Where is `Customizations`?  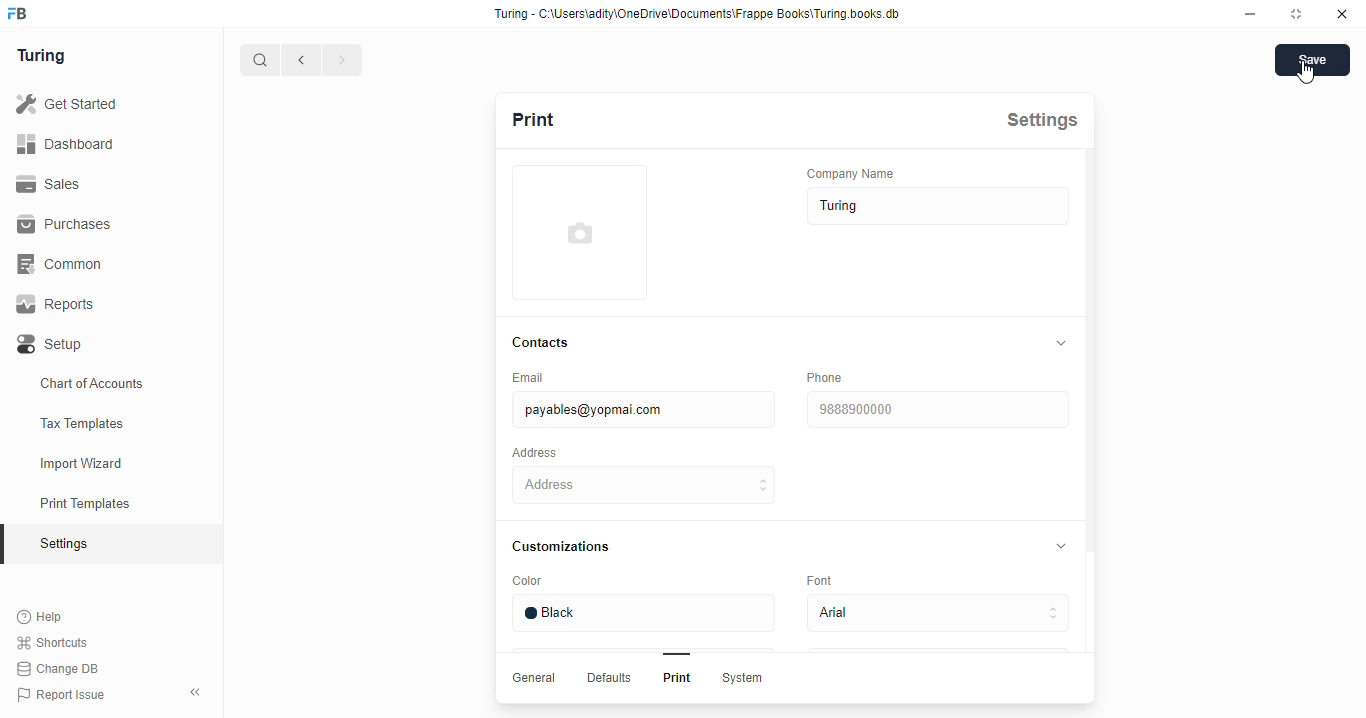
Customizations is located at coordinates (574, 547).